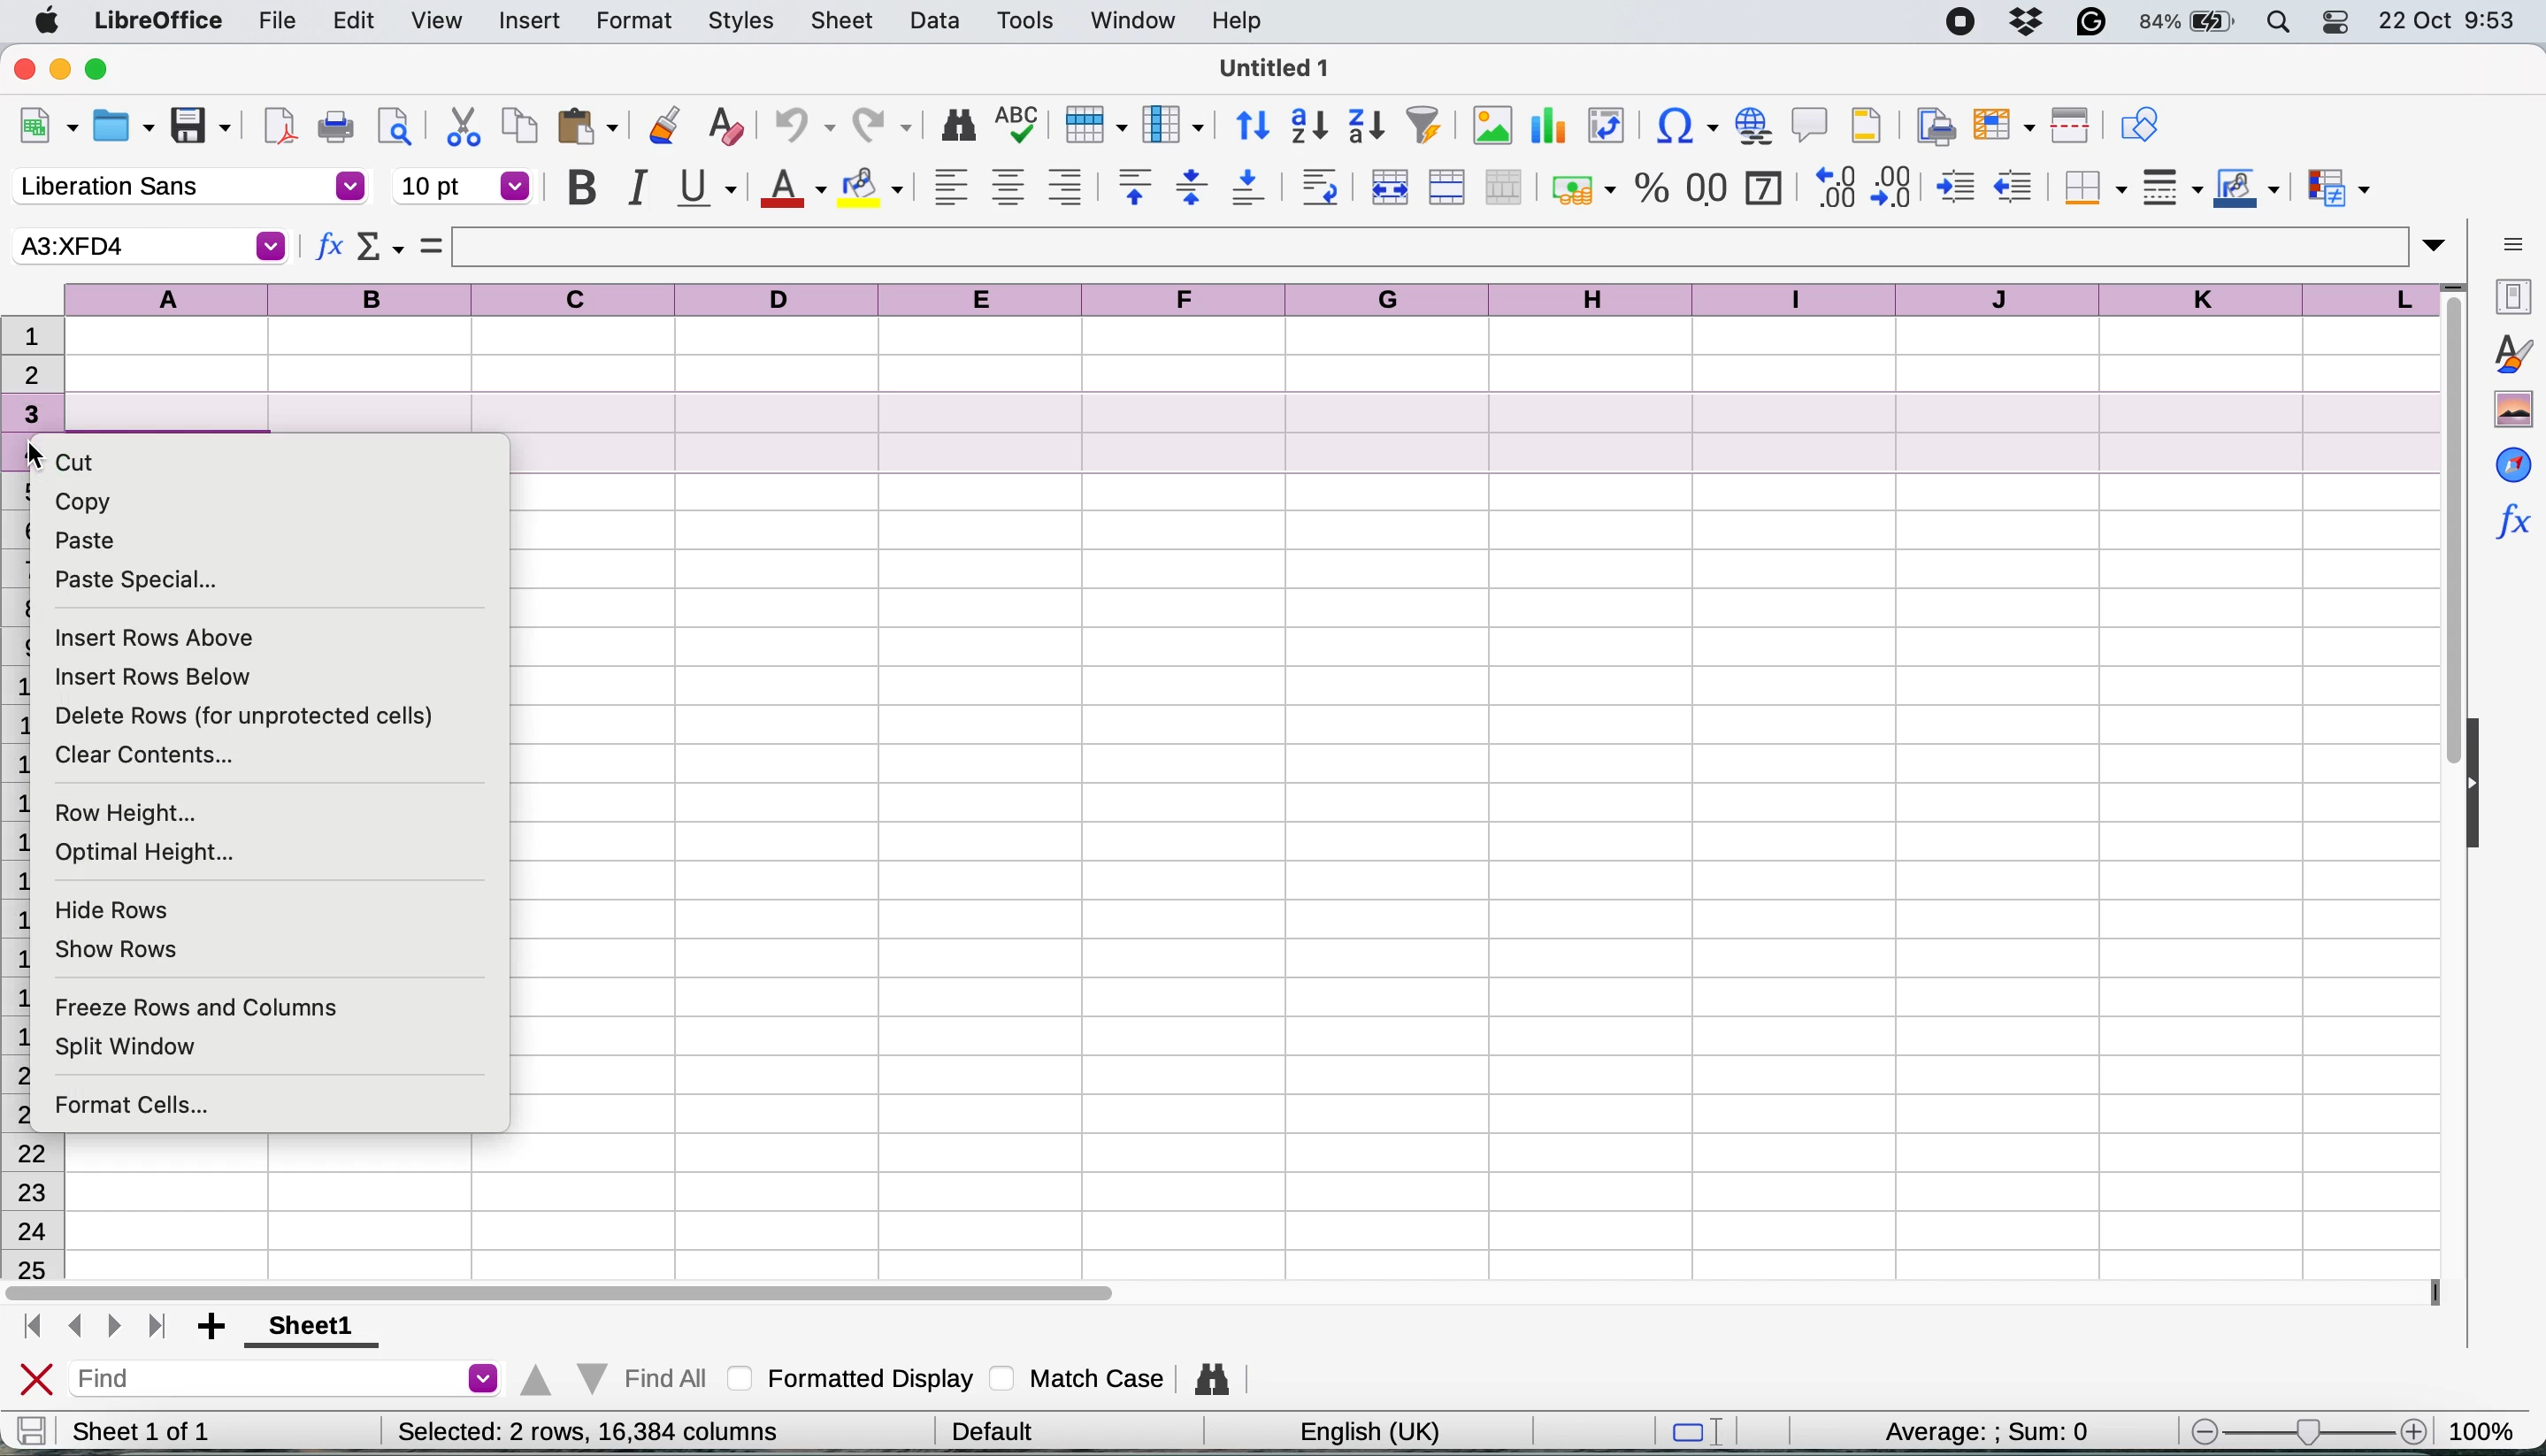 Image resolution: width=2546 pixels, height=1456 pixels. Describe the element at coordinates (142, 1431) in the screenshot. I see `sheet 1 of 1` at that location.